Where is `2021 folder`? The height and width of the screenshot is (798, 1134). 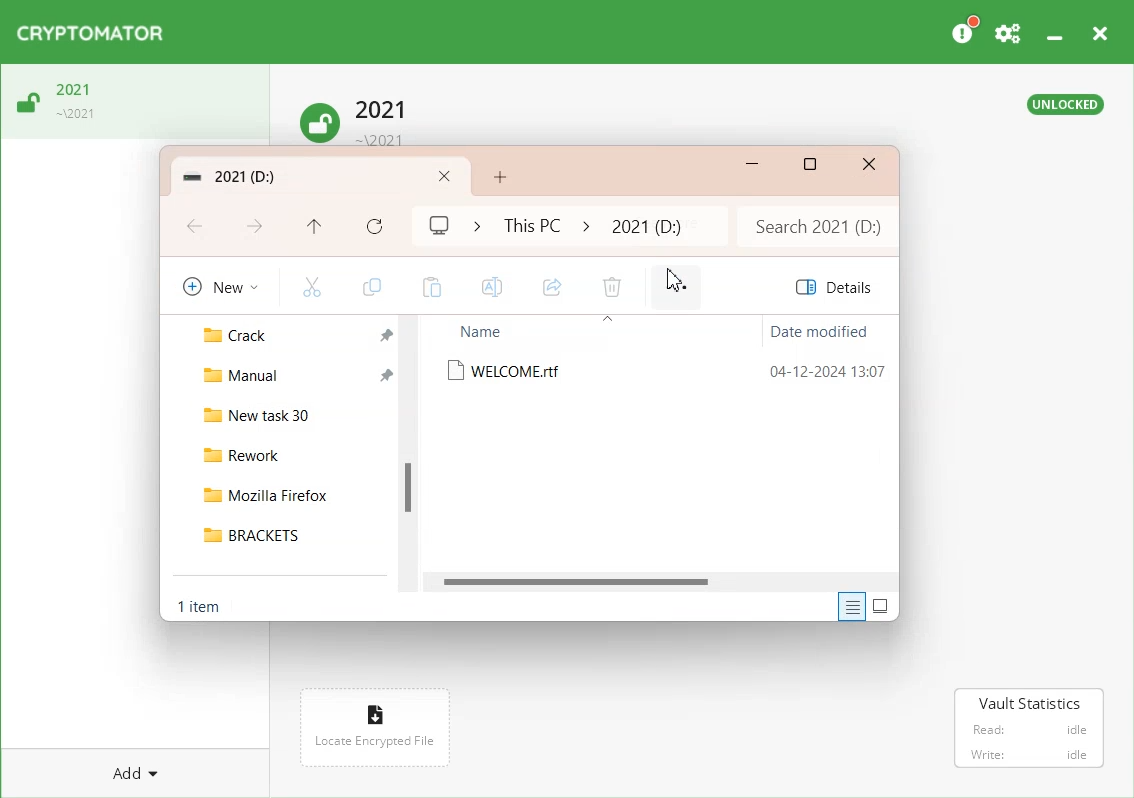 2021 folder is located at coordinates (645, 226).